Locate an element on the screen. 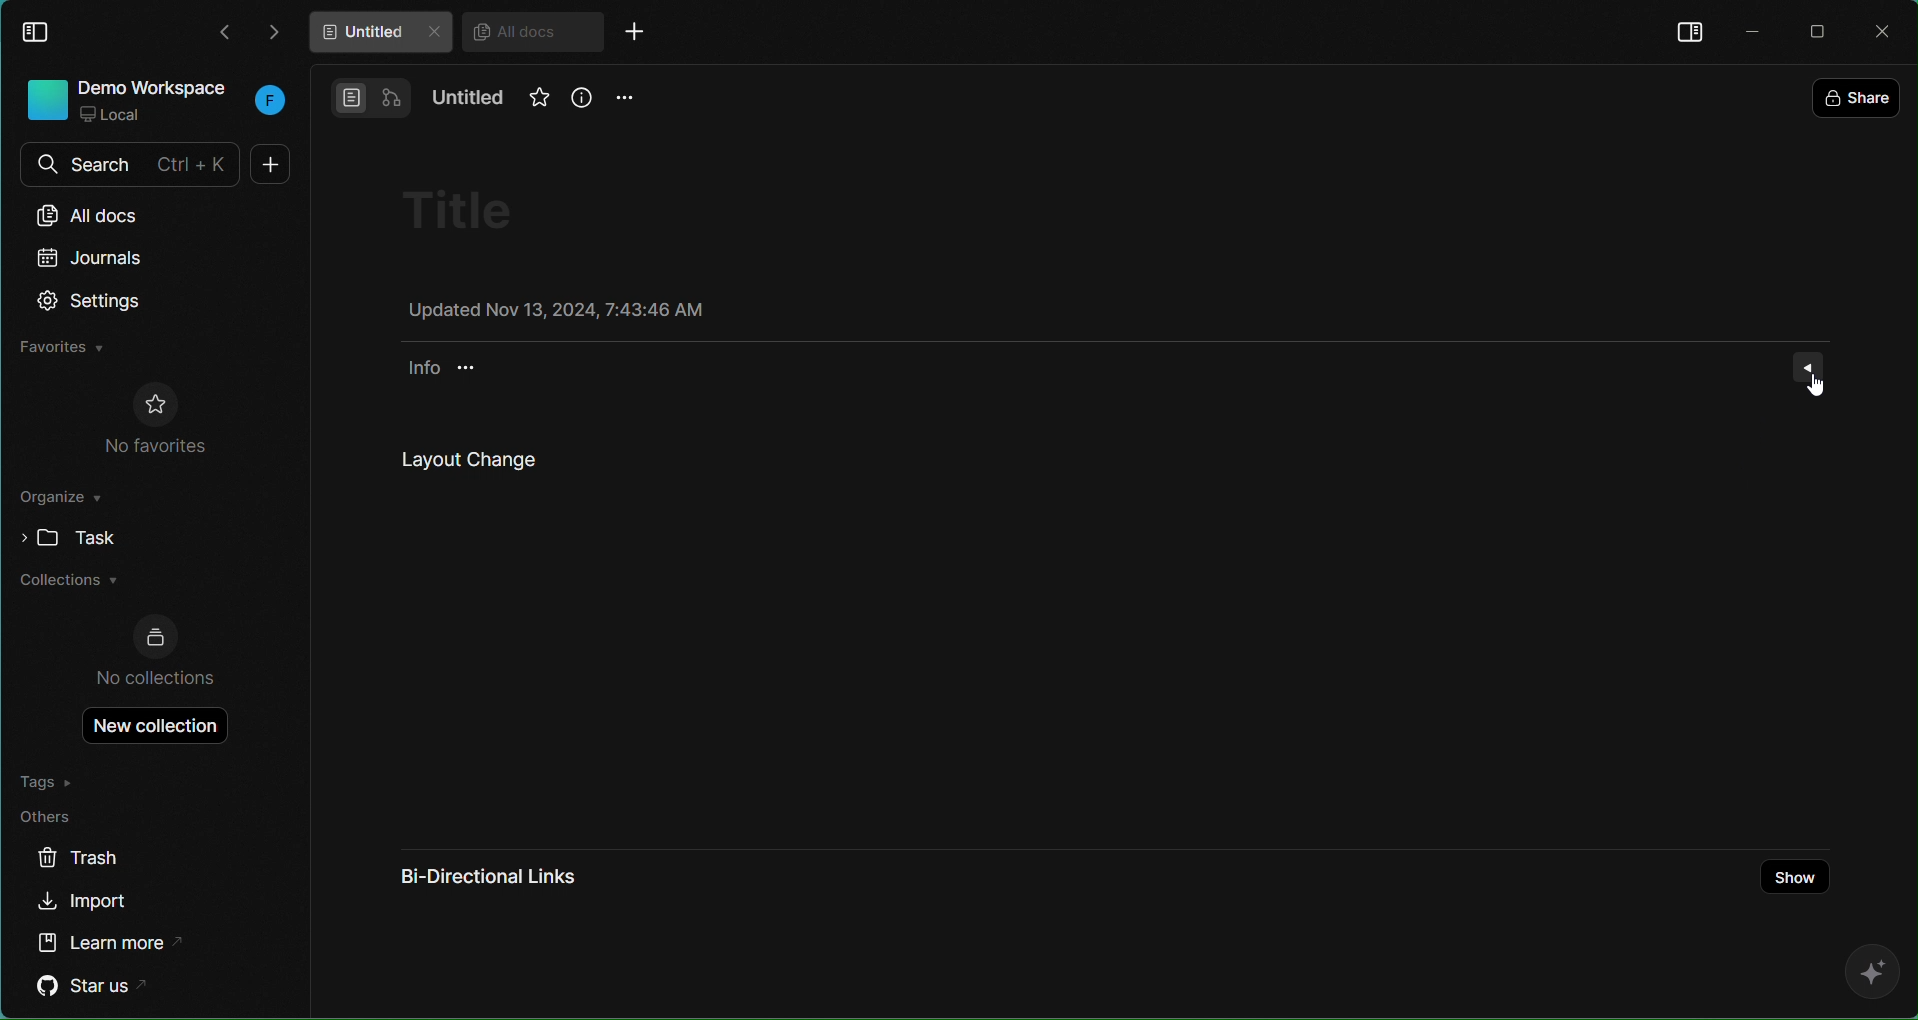  Collections » is located at coordinates (68, 583).